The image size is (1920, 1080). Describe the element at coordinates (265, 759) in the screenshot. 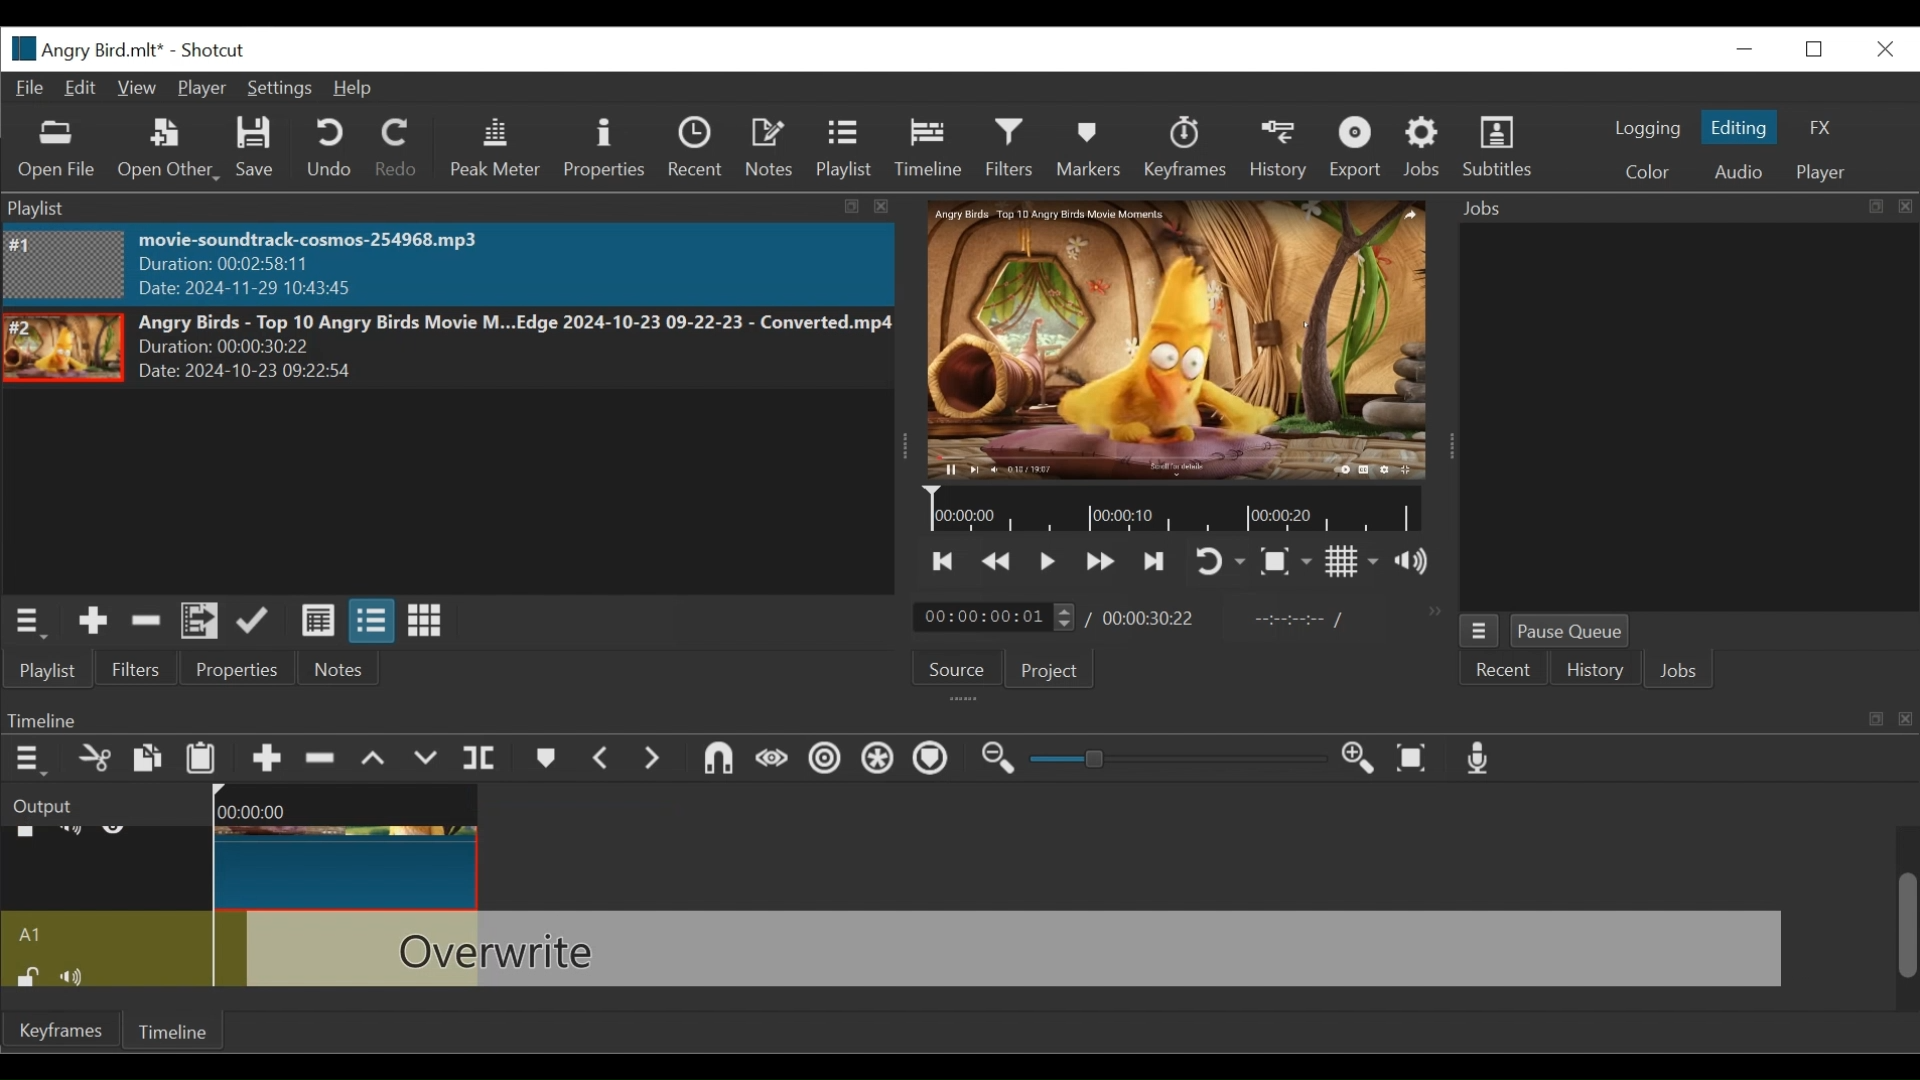

I see `Append` at that location.